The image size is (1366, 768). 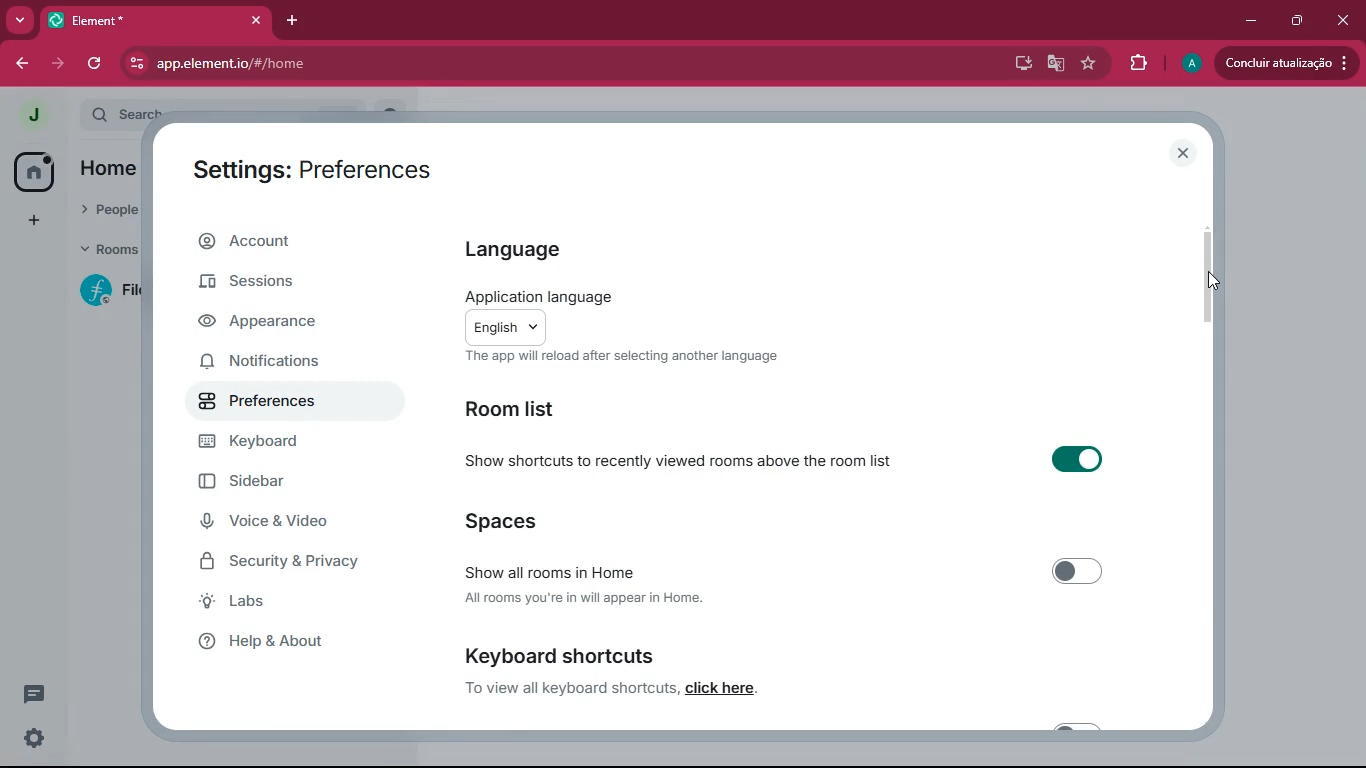 What do you see at coordinates (587, 600) in the screenshot?
I see `All rooms you're in will appear in Home.` at bounding box center [587, 600].